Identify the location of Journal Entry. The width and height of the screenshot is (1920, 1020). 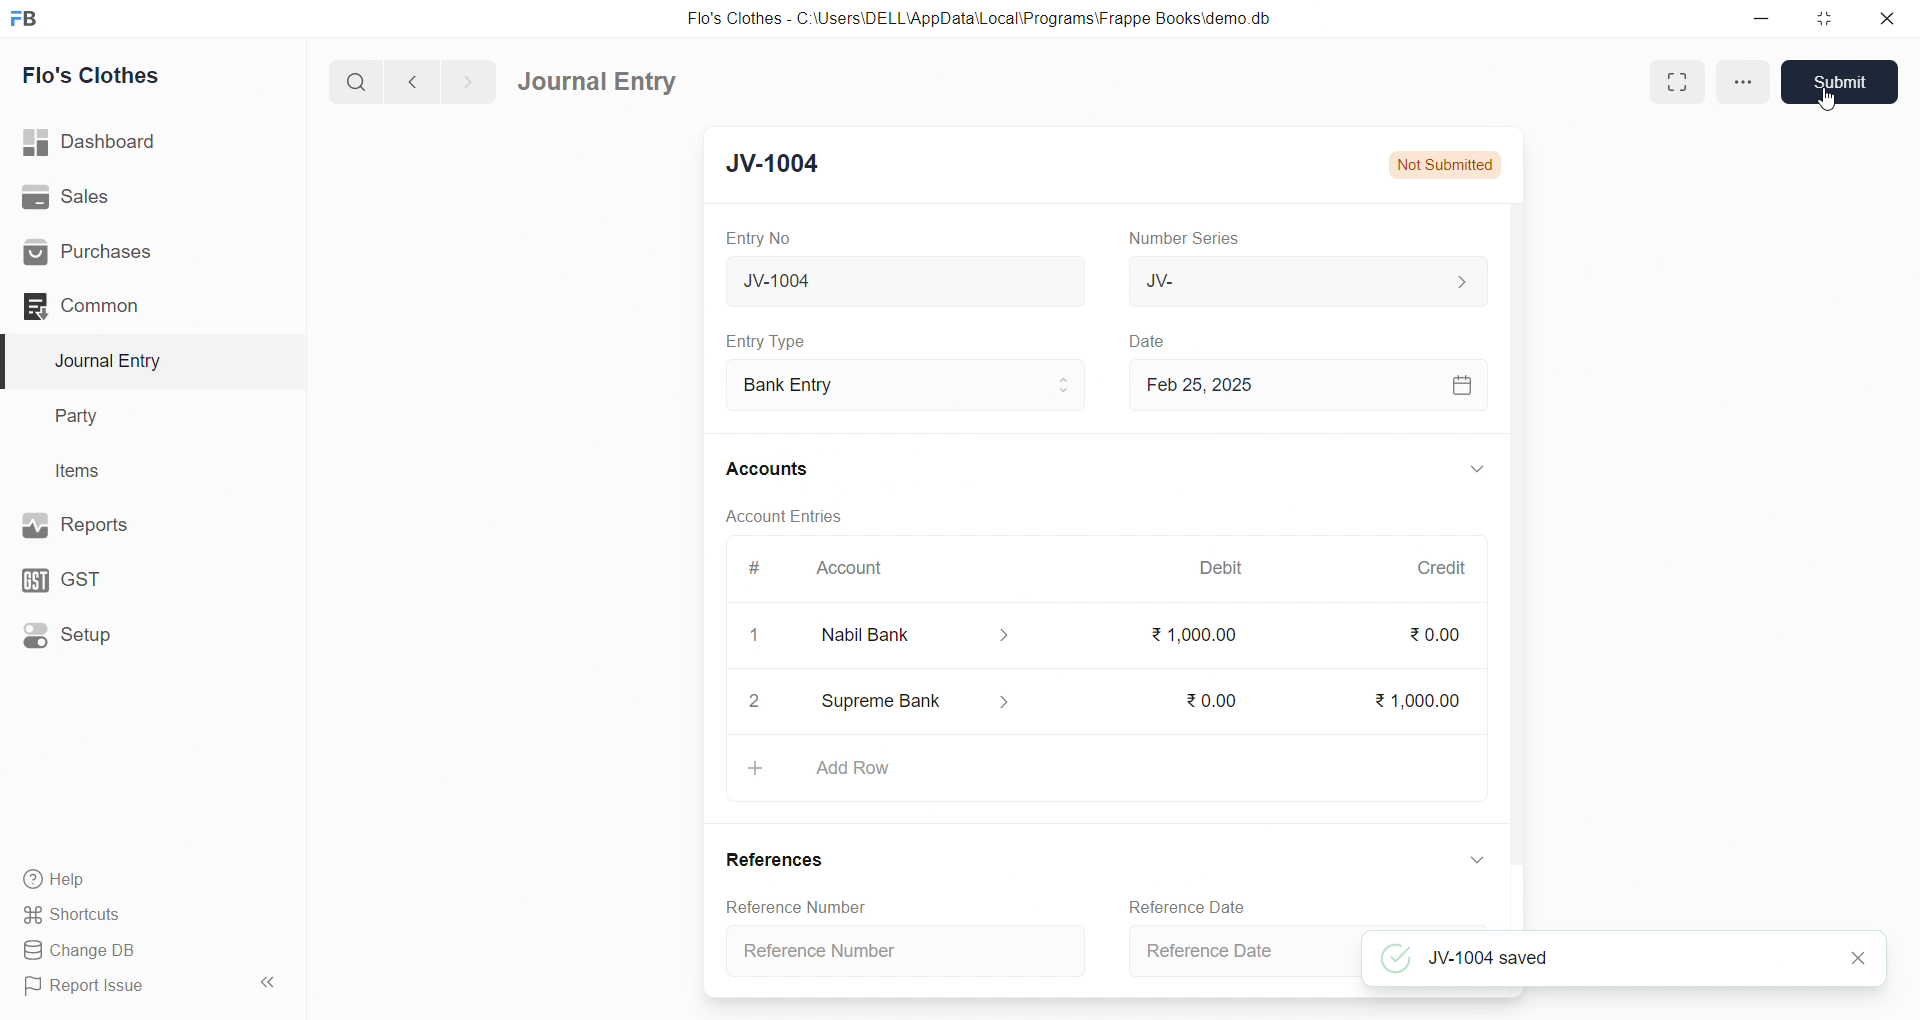
(604, 82).